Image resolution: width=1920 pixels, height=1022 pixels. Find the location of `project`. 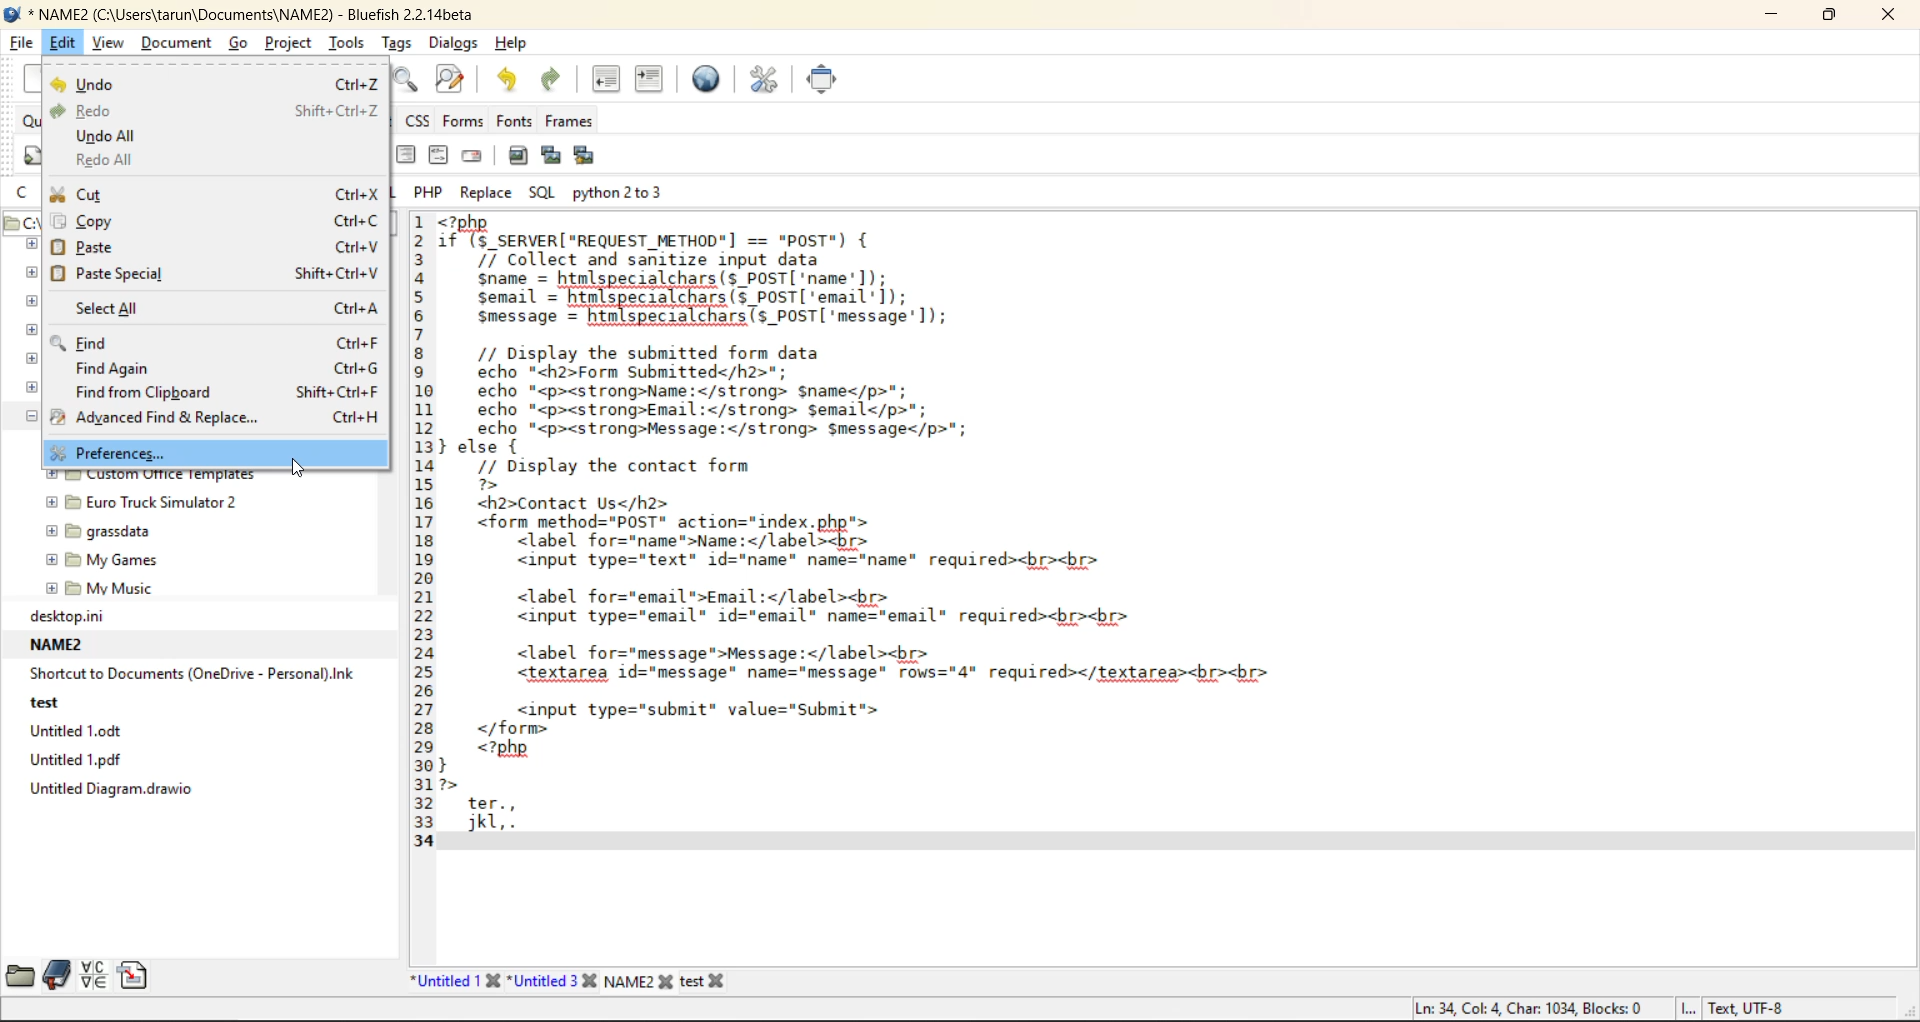

project is located at coordinates (288, 44).